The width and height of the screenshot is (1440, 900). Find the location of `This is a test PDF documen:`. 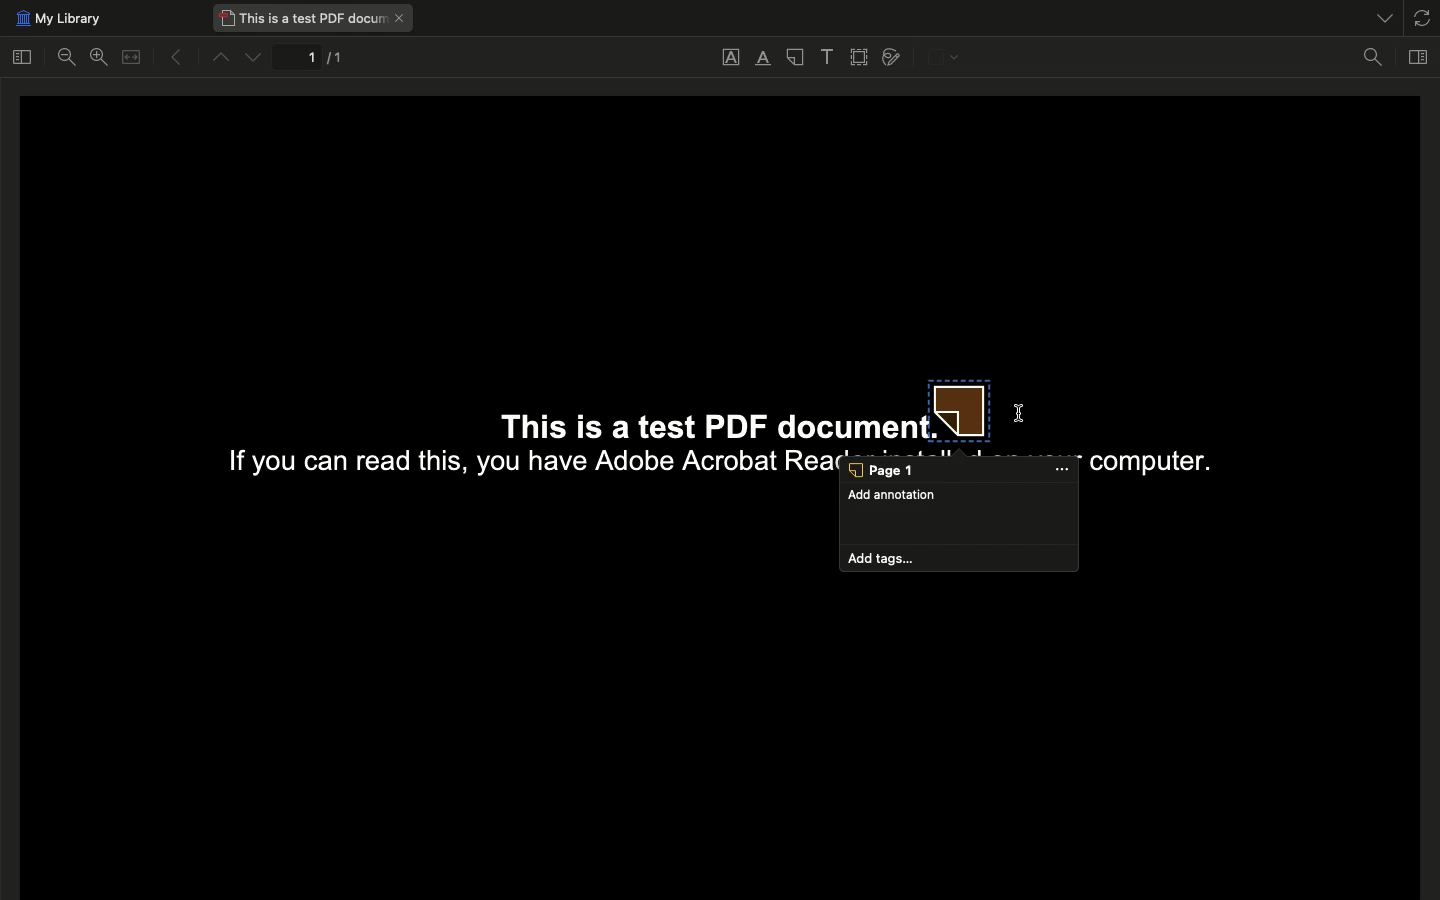

This is a test PDF documen: is located at coordinates (693, 418).